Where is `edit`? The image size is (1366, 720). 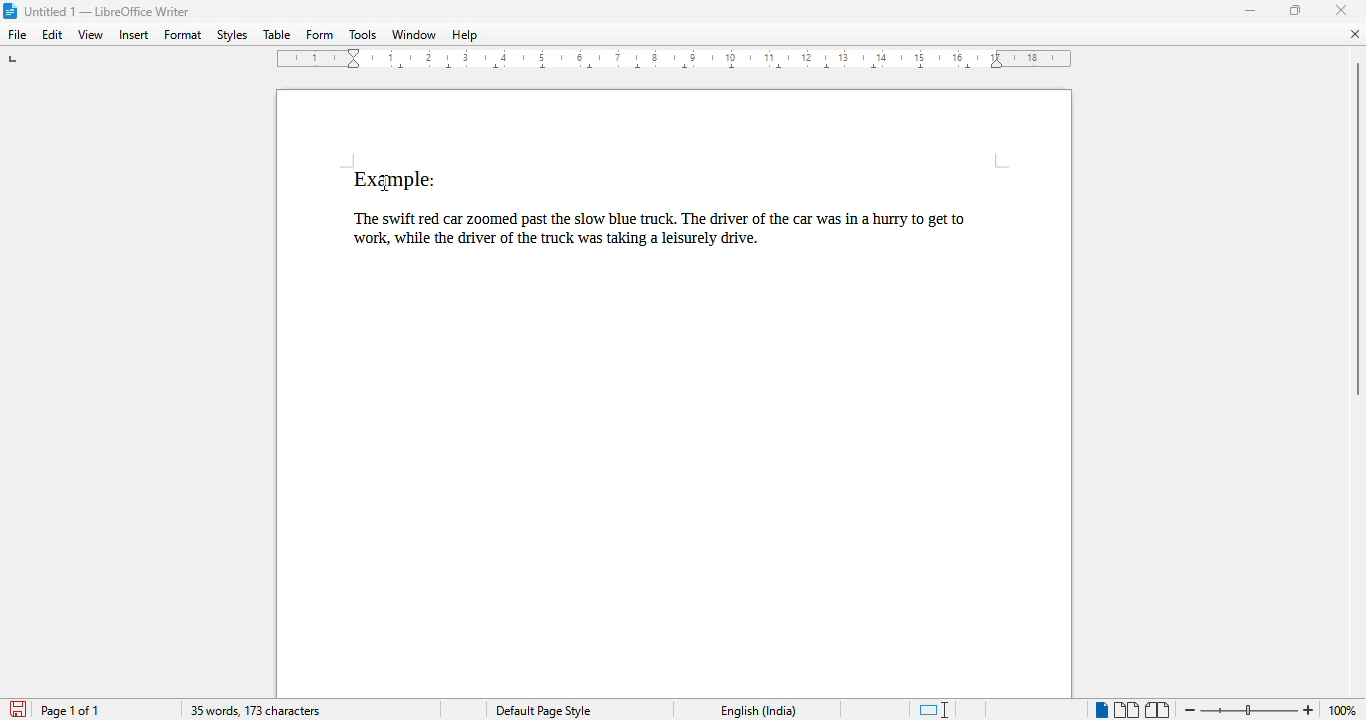
edit is located at coordinates (53, 35).